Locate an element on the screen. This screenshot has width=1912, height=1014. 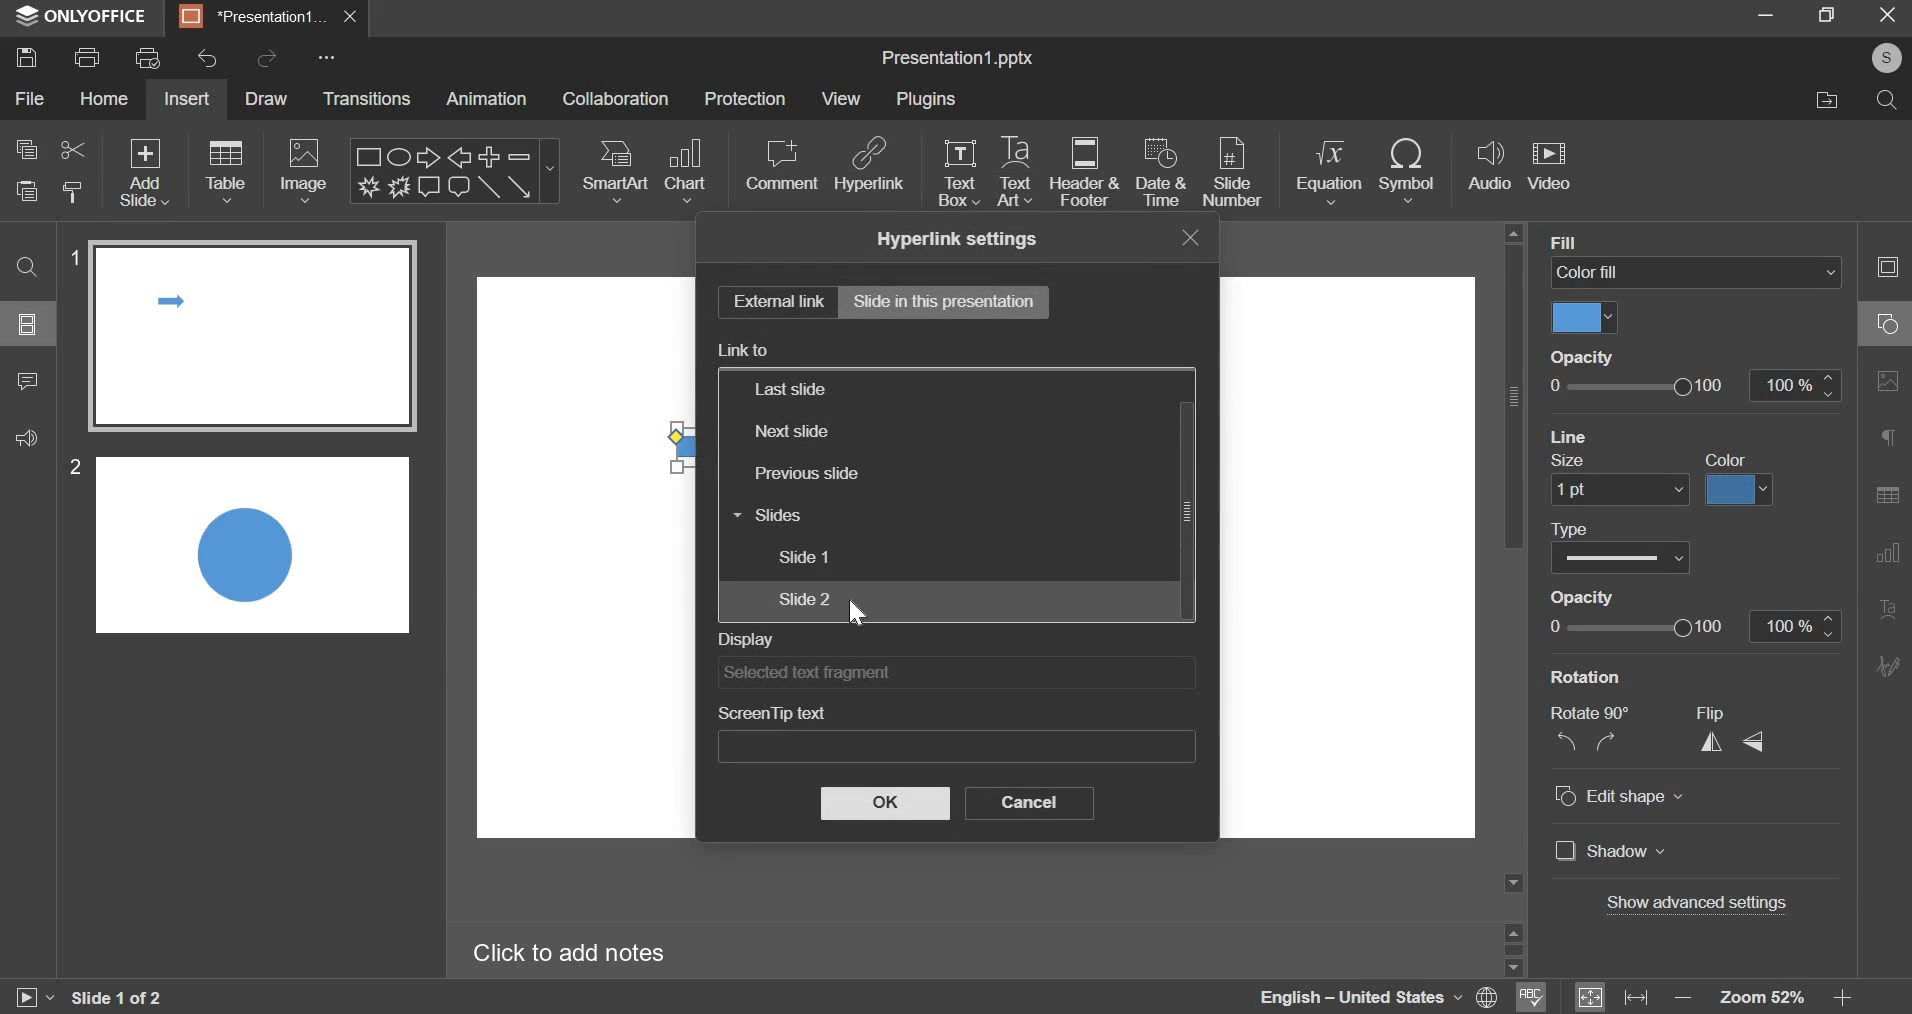
Click to add notes is located at coordinates (571, 951).